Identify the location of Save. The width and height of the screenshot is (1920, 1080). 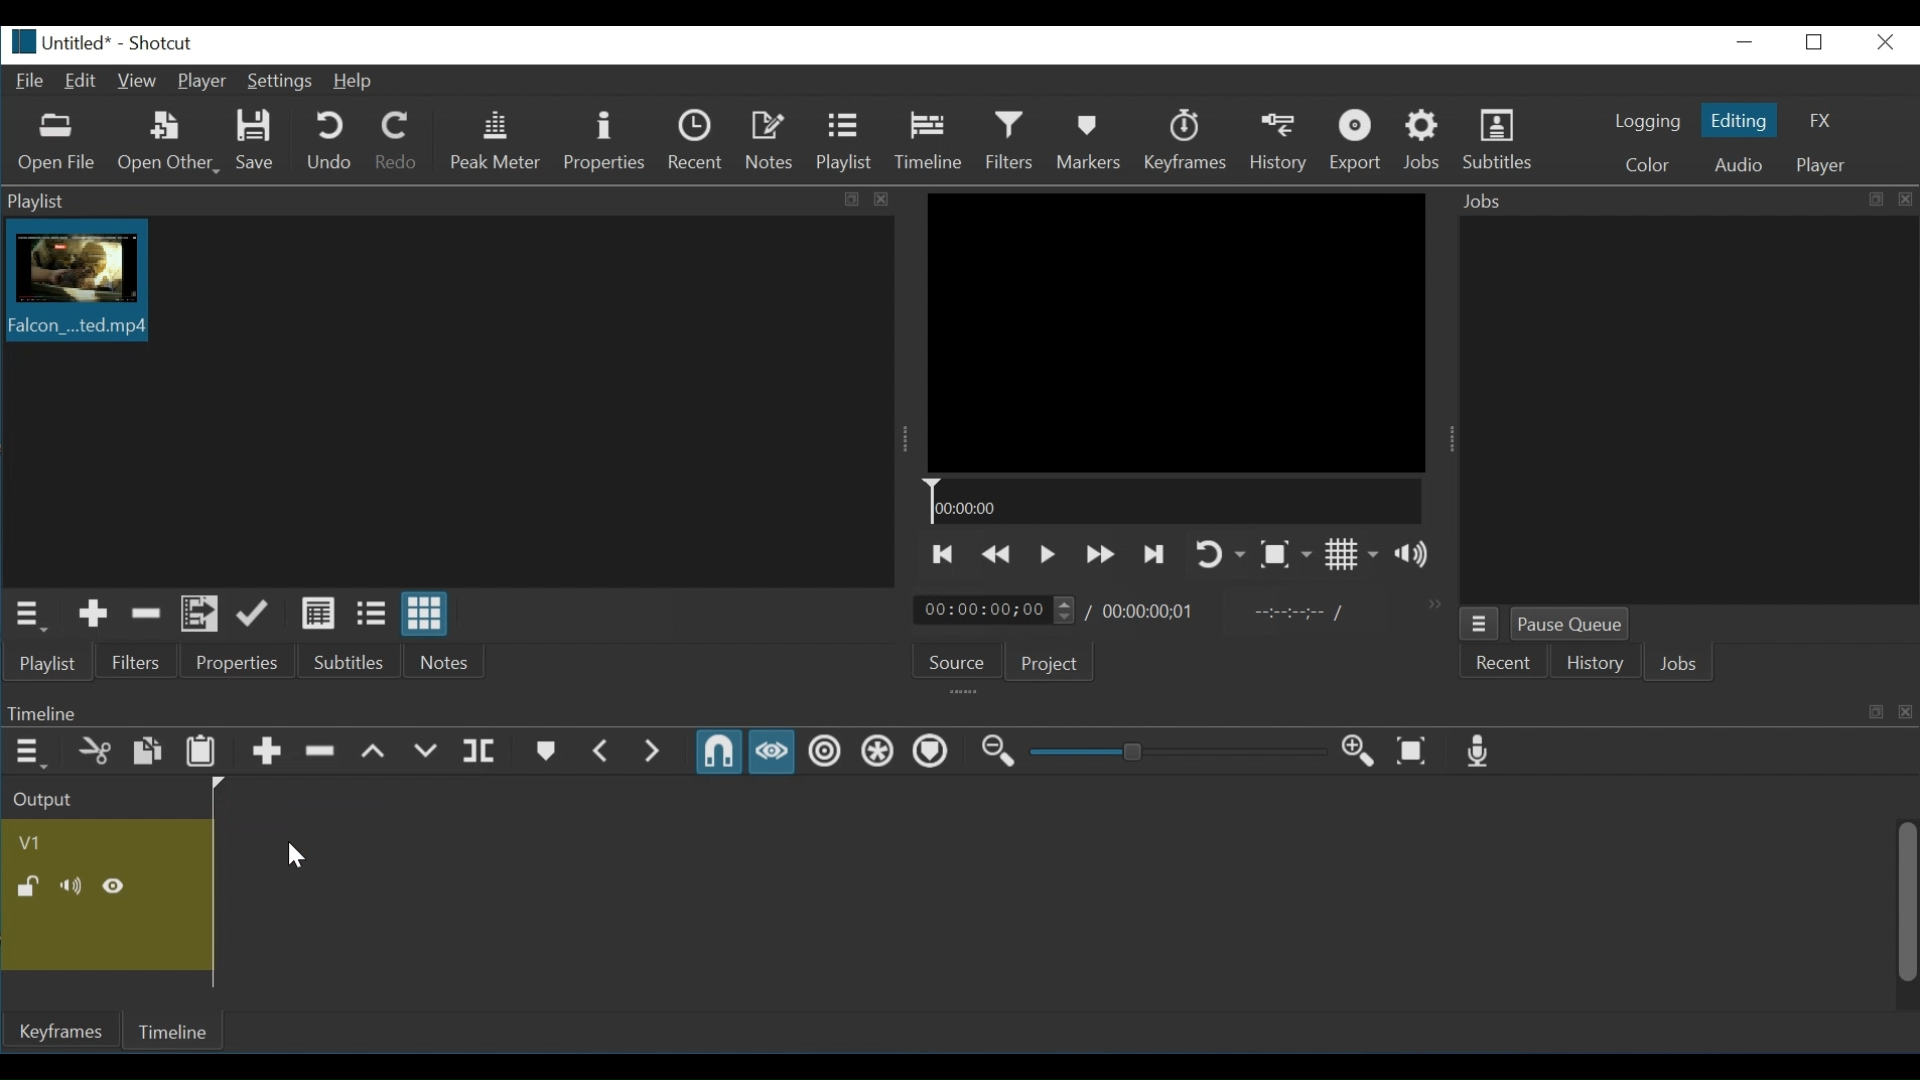
(257, 141).